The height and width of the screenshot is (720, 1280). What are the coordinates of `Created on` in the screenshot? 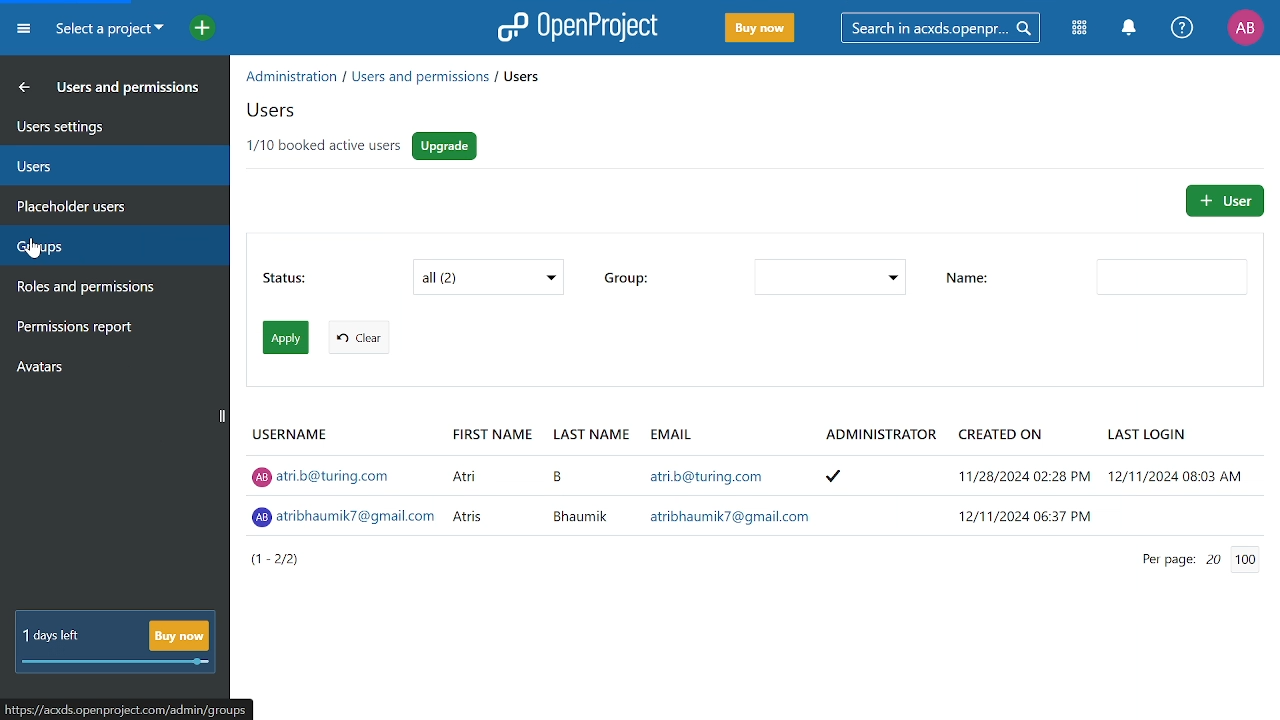 It's located at (1002, 435).